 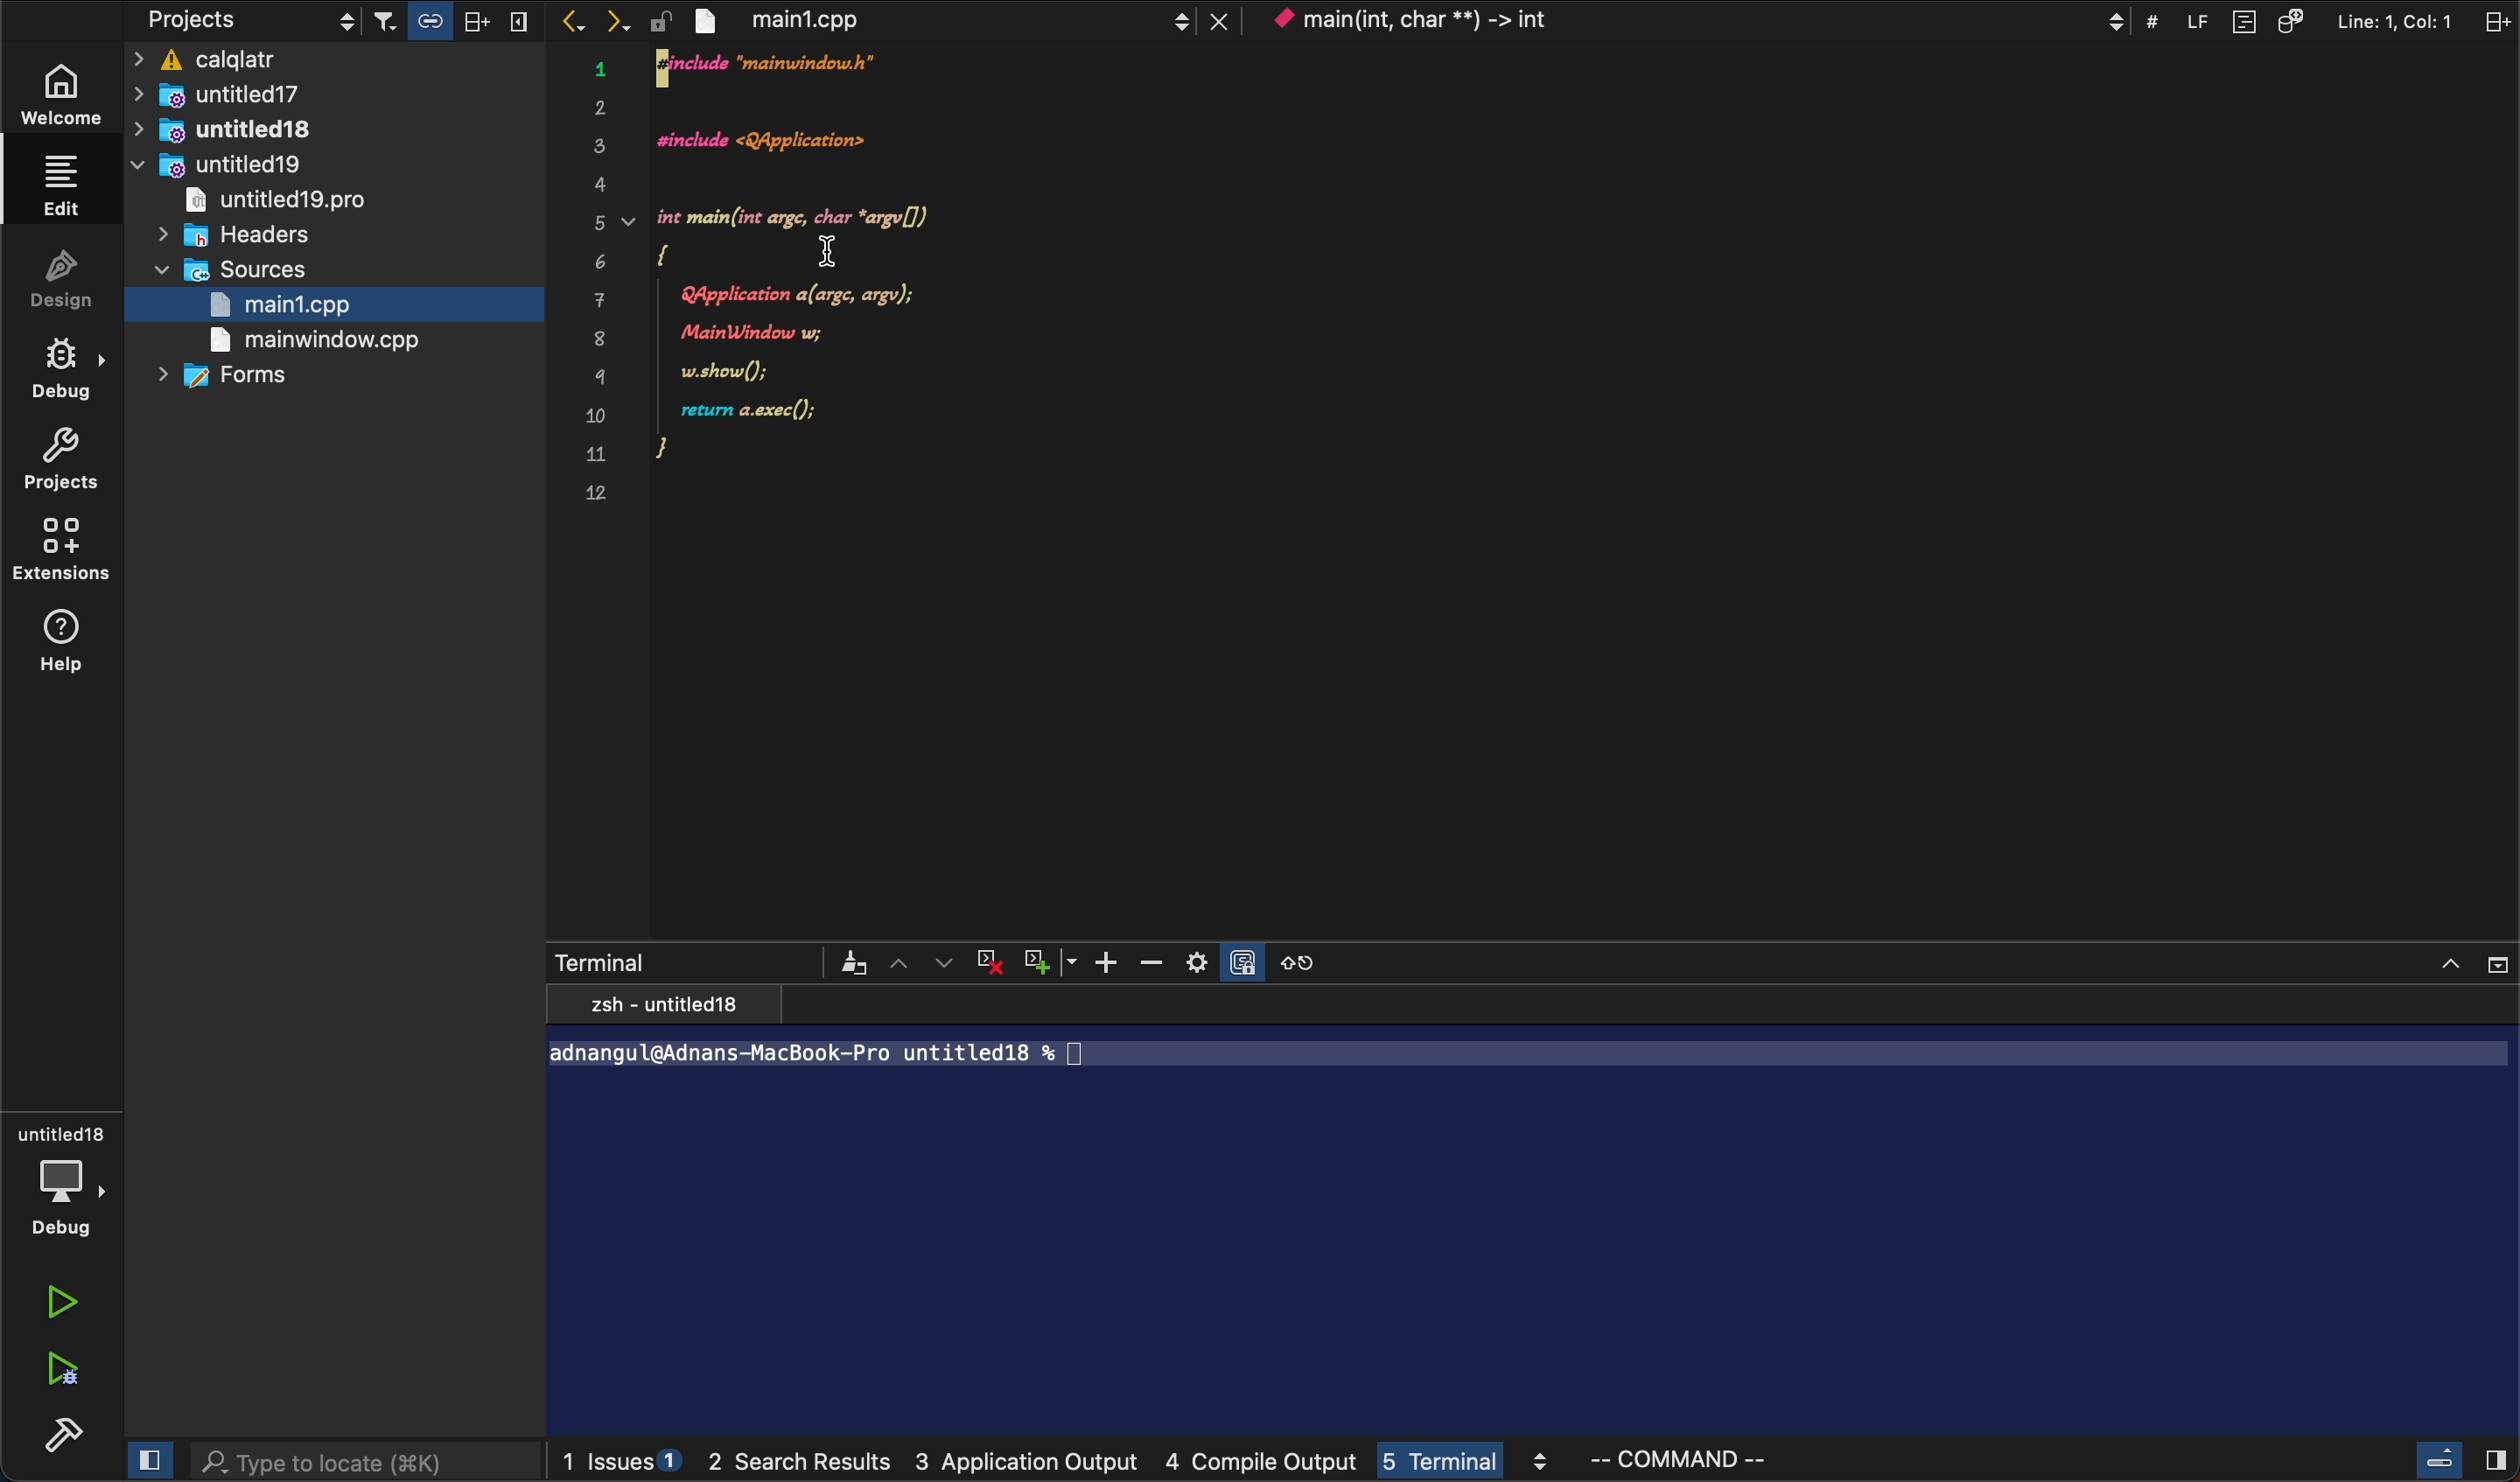 What do you see at coordinates (62, 88) in the screenshot?
I see `welcome` at bounding box center [62, 88].